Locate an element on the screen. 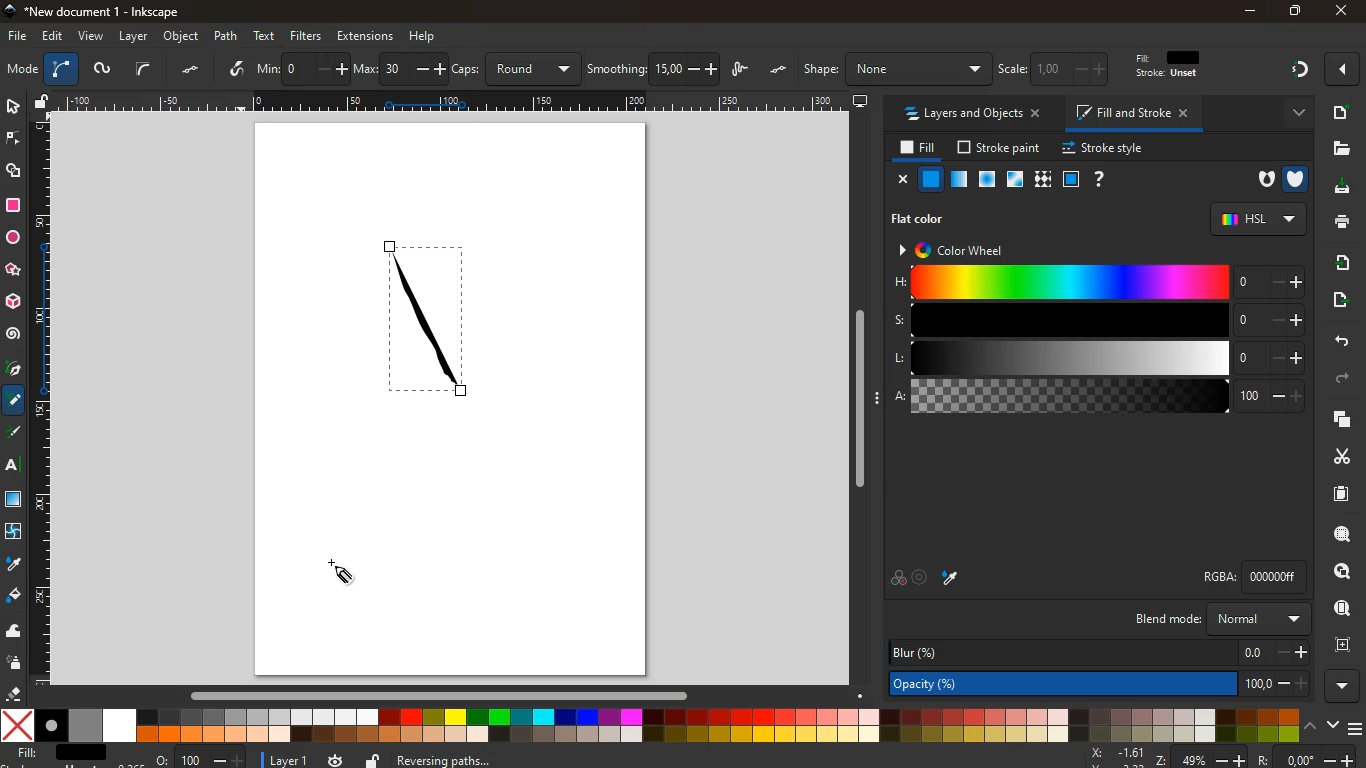 The height and width of the screenshot is (768, 1366). help is located at coordinates (1100, 180).